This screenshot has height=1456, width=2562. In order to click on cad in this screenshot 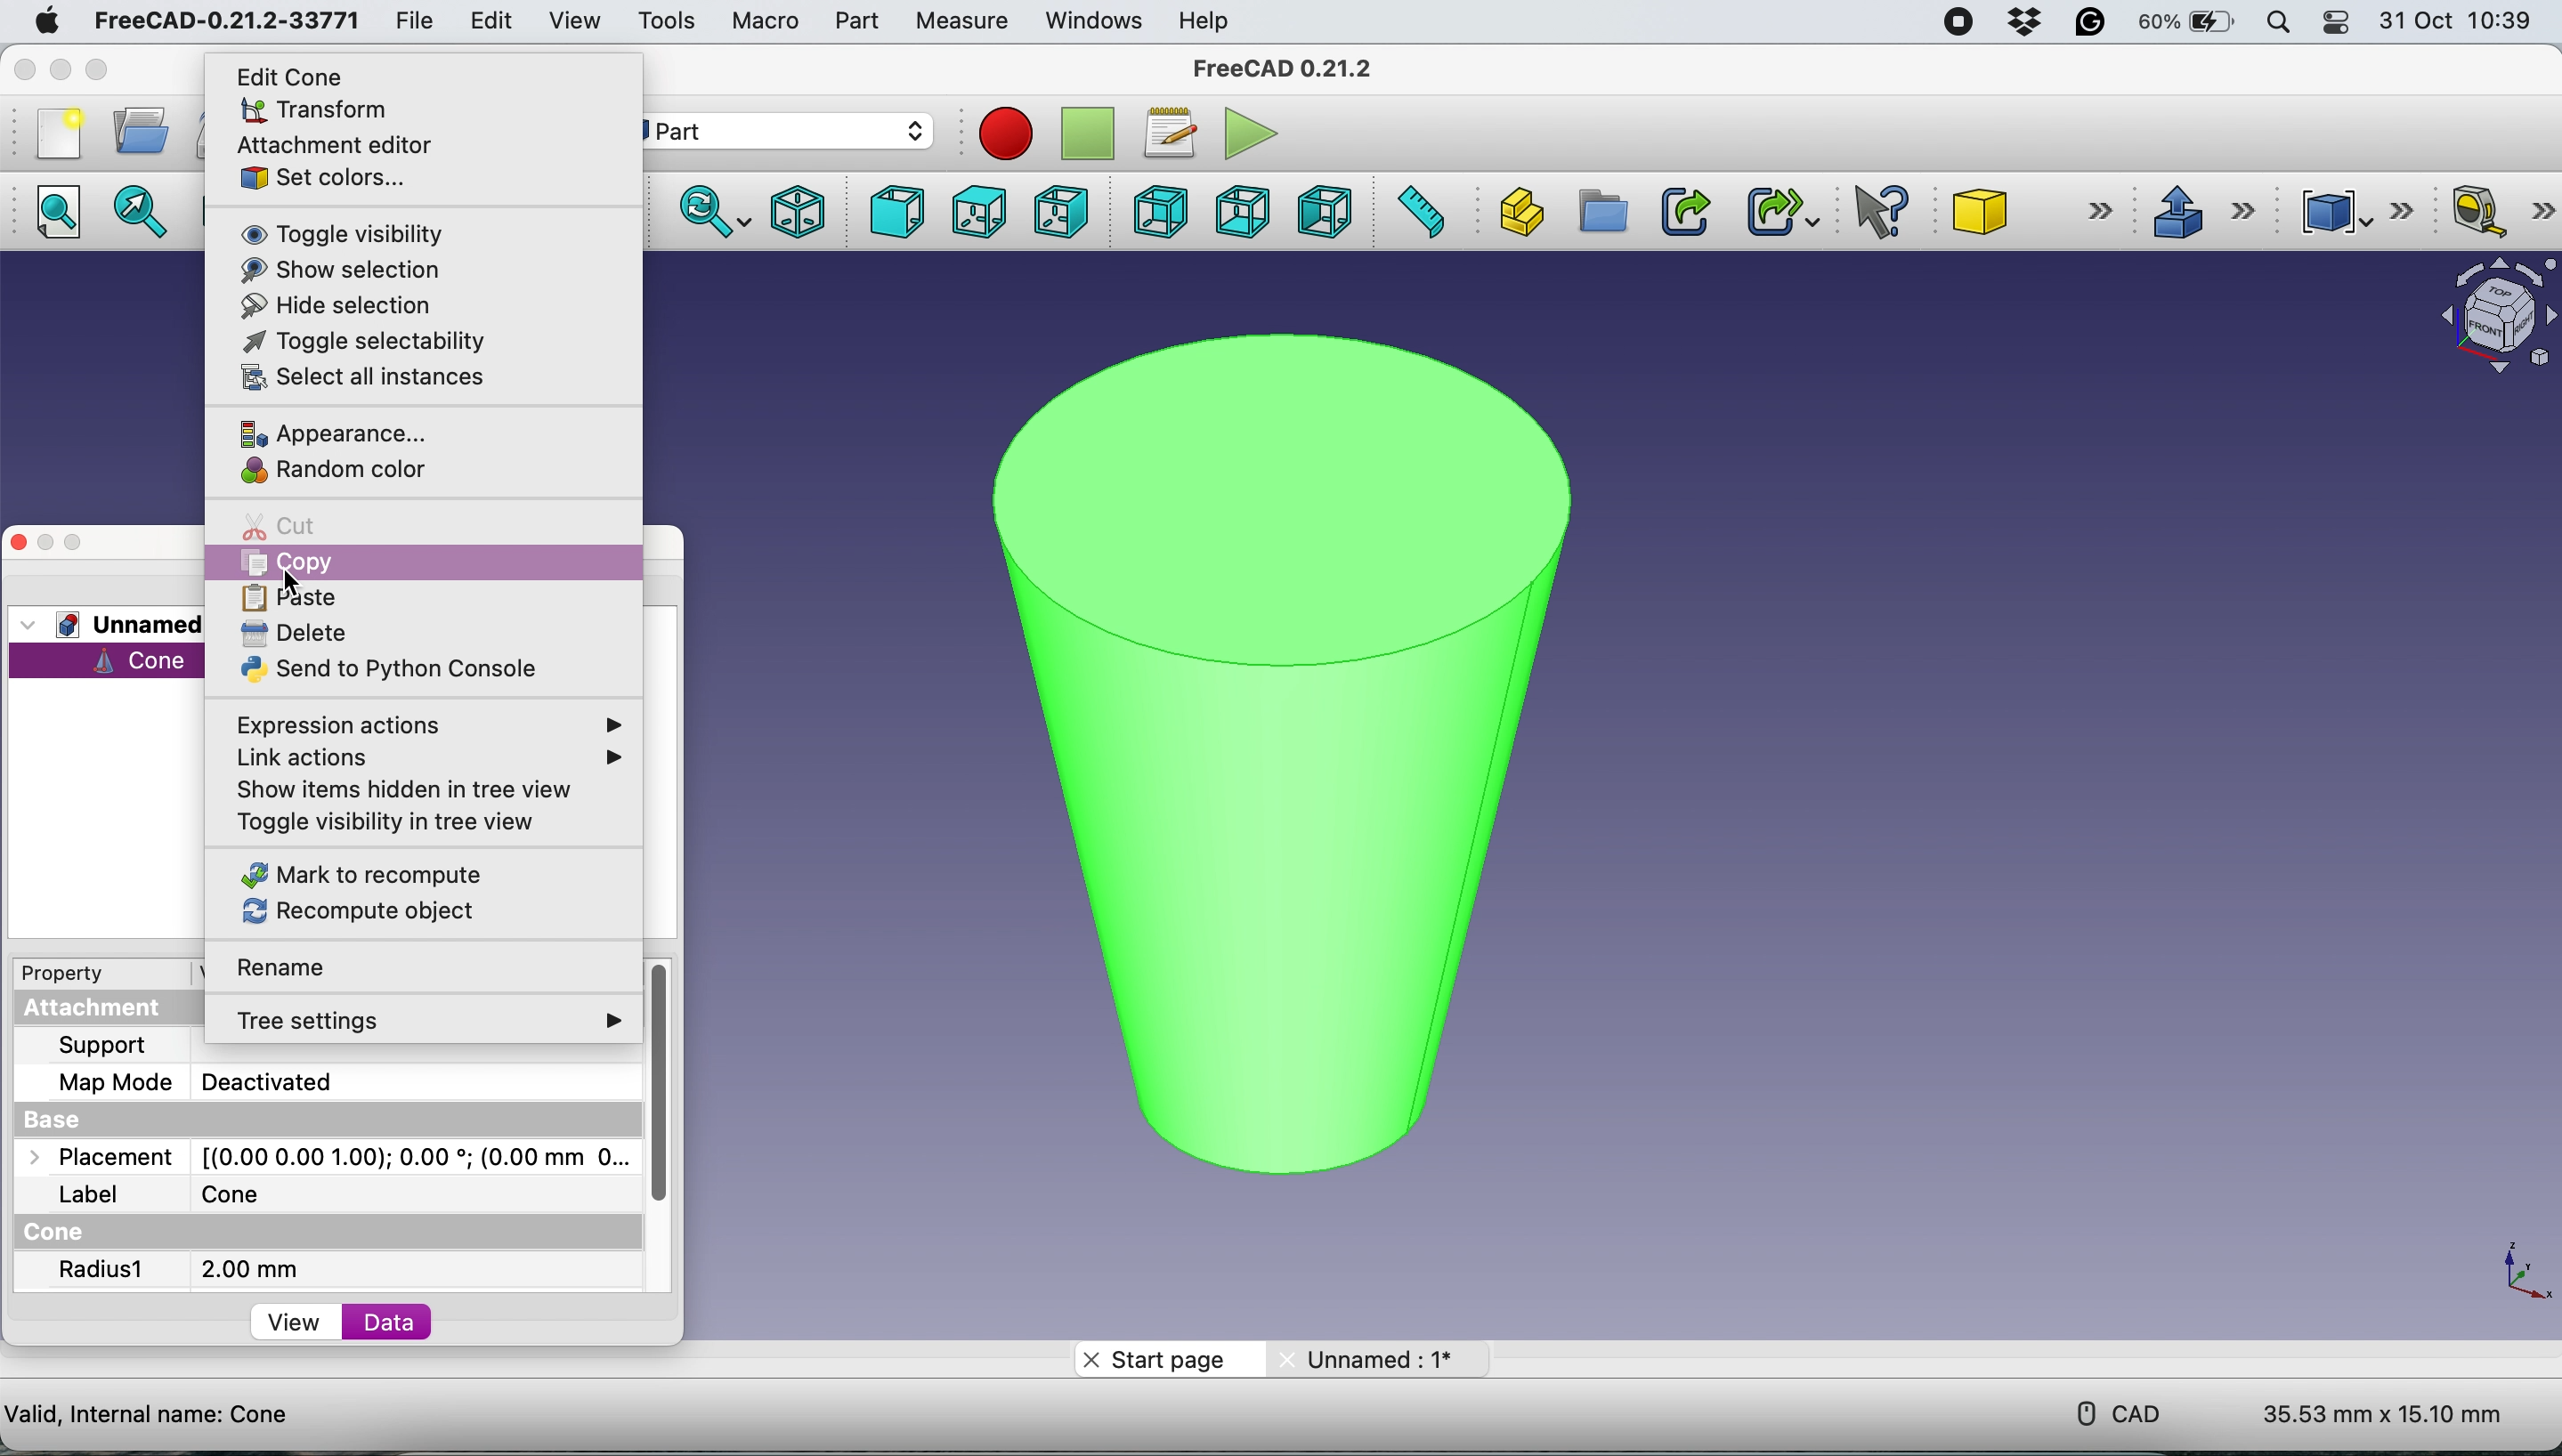, I will do `click(2105, 1411)`.